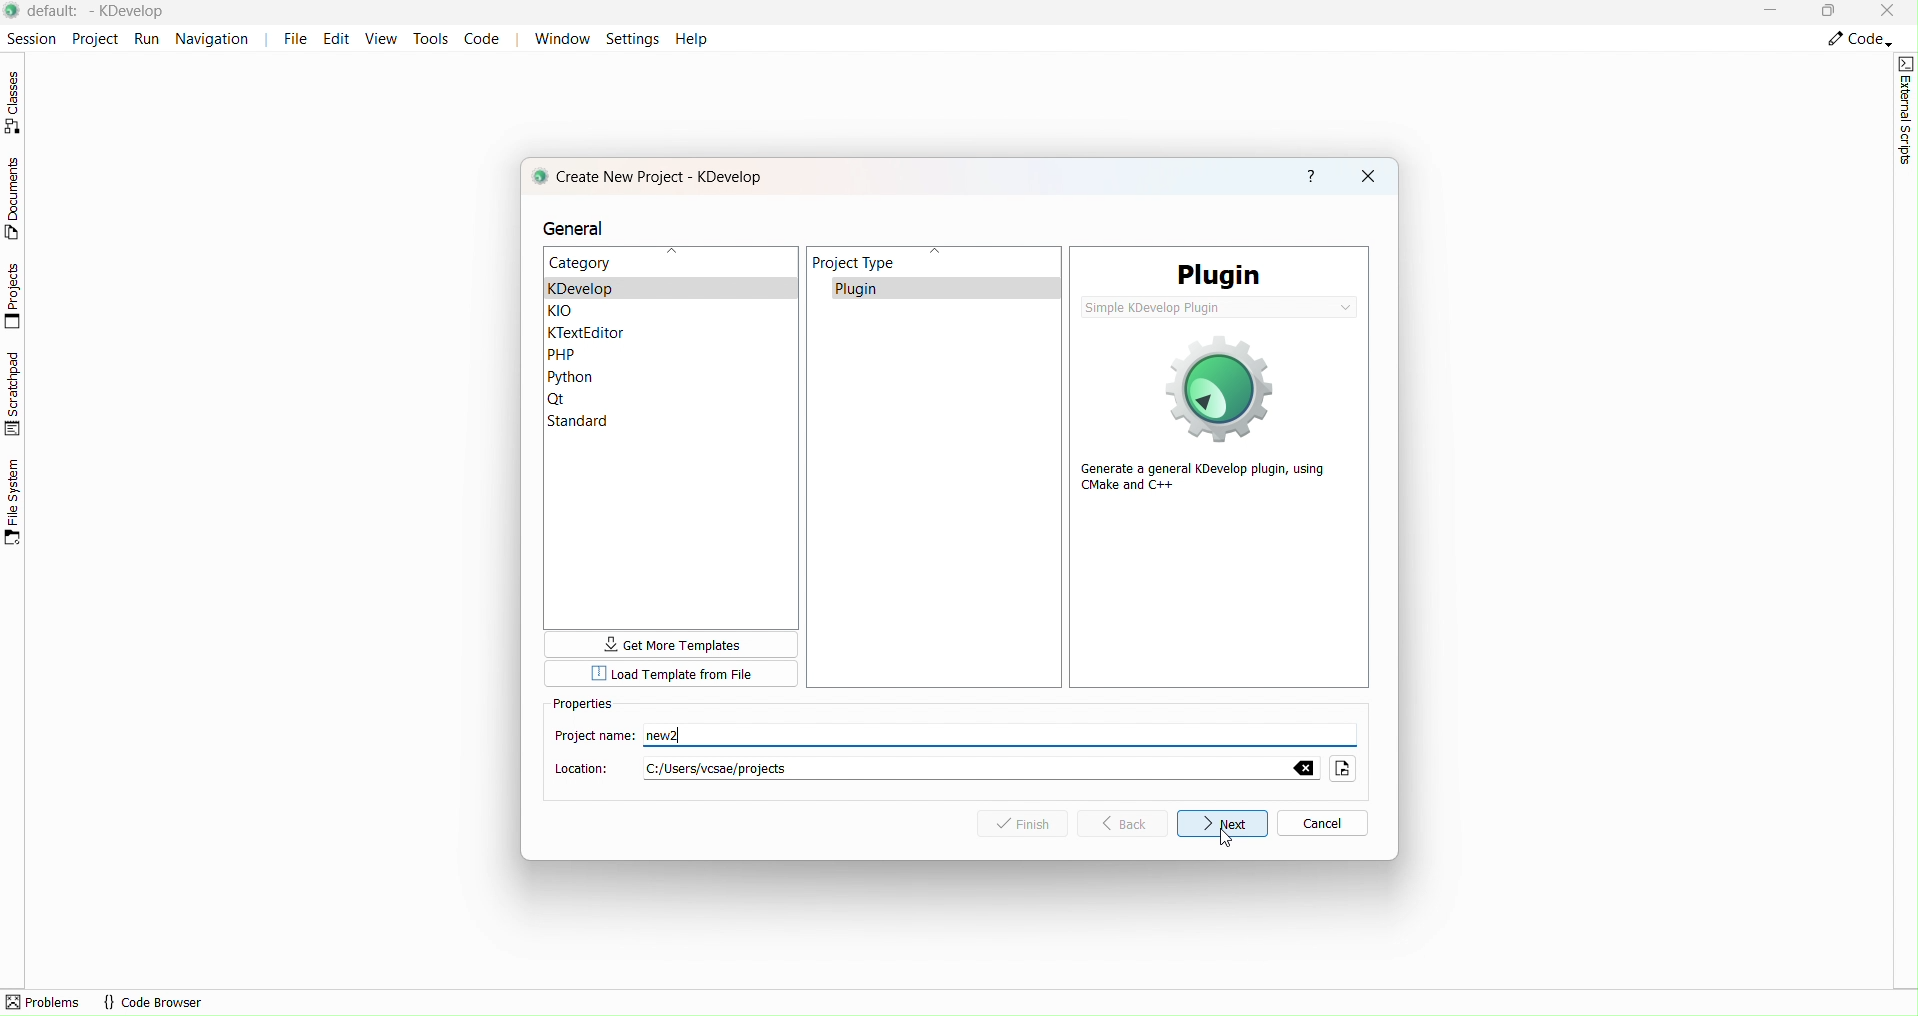  I want to click on Project type, so click(933, 446).